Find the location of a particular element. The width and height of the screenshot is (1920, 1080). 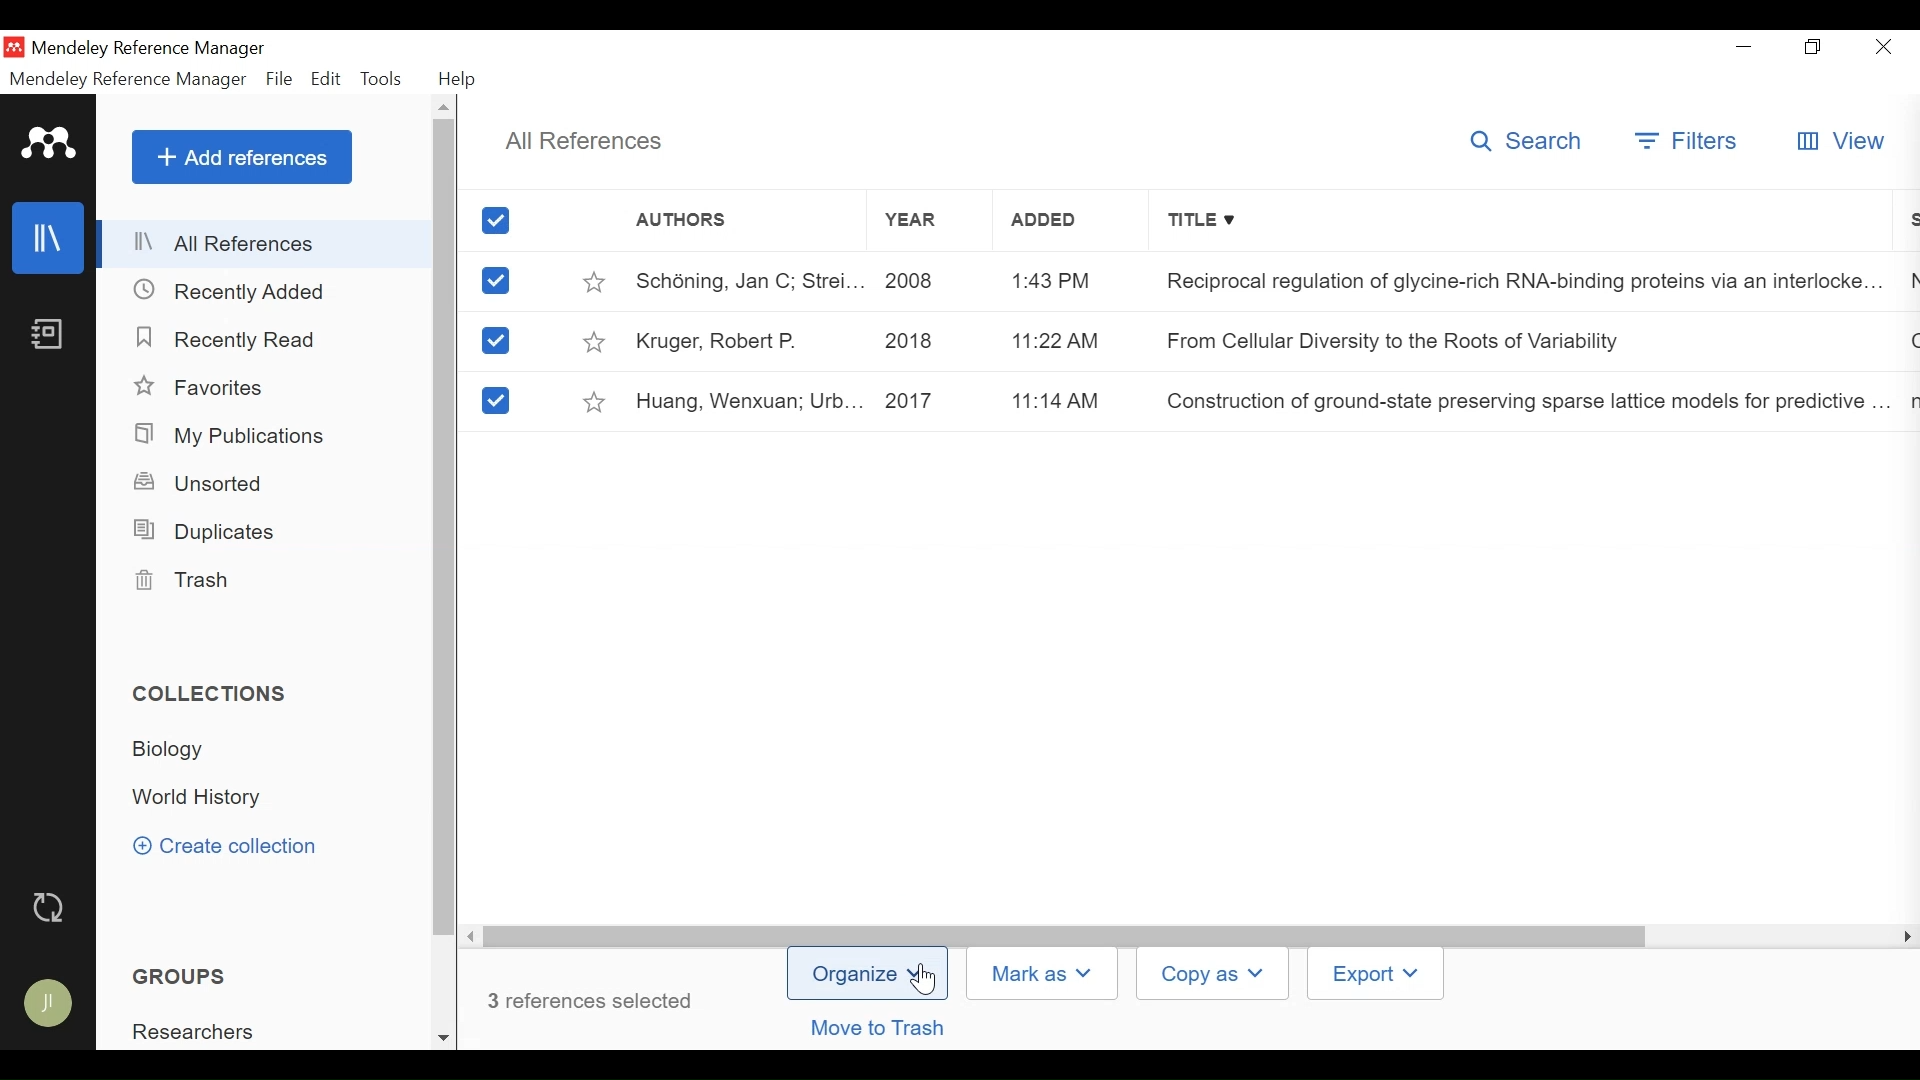

Library is located at coordinates (47, 238).